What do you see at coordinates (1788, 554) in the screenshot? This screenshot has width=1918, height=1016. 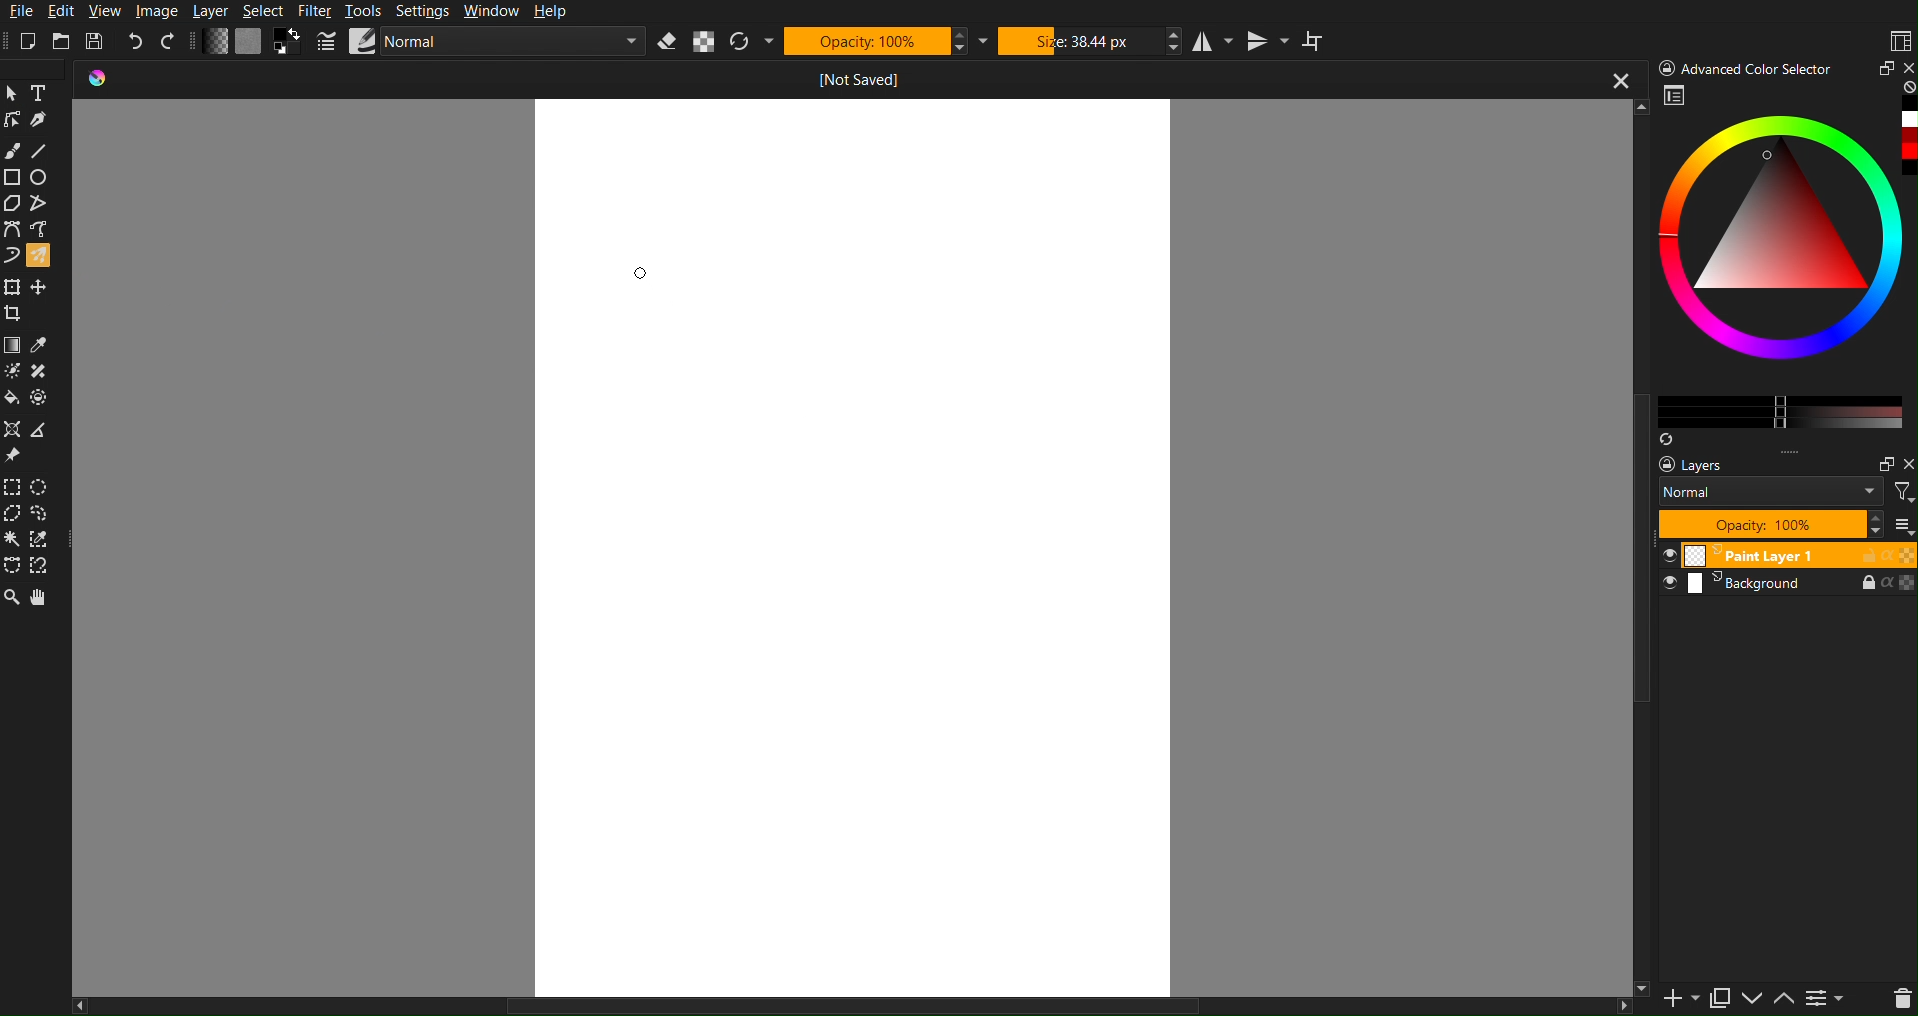 I see `Paint Layer 1` at bounding box center [1788, 554].